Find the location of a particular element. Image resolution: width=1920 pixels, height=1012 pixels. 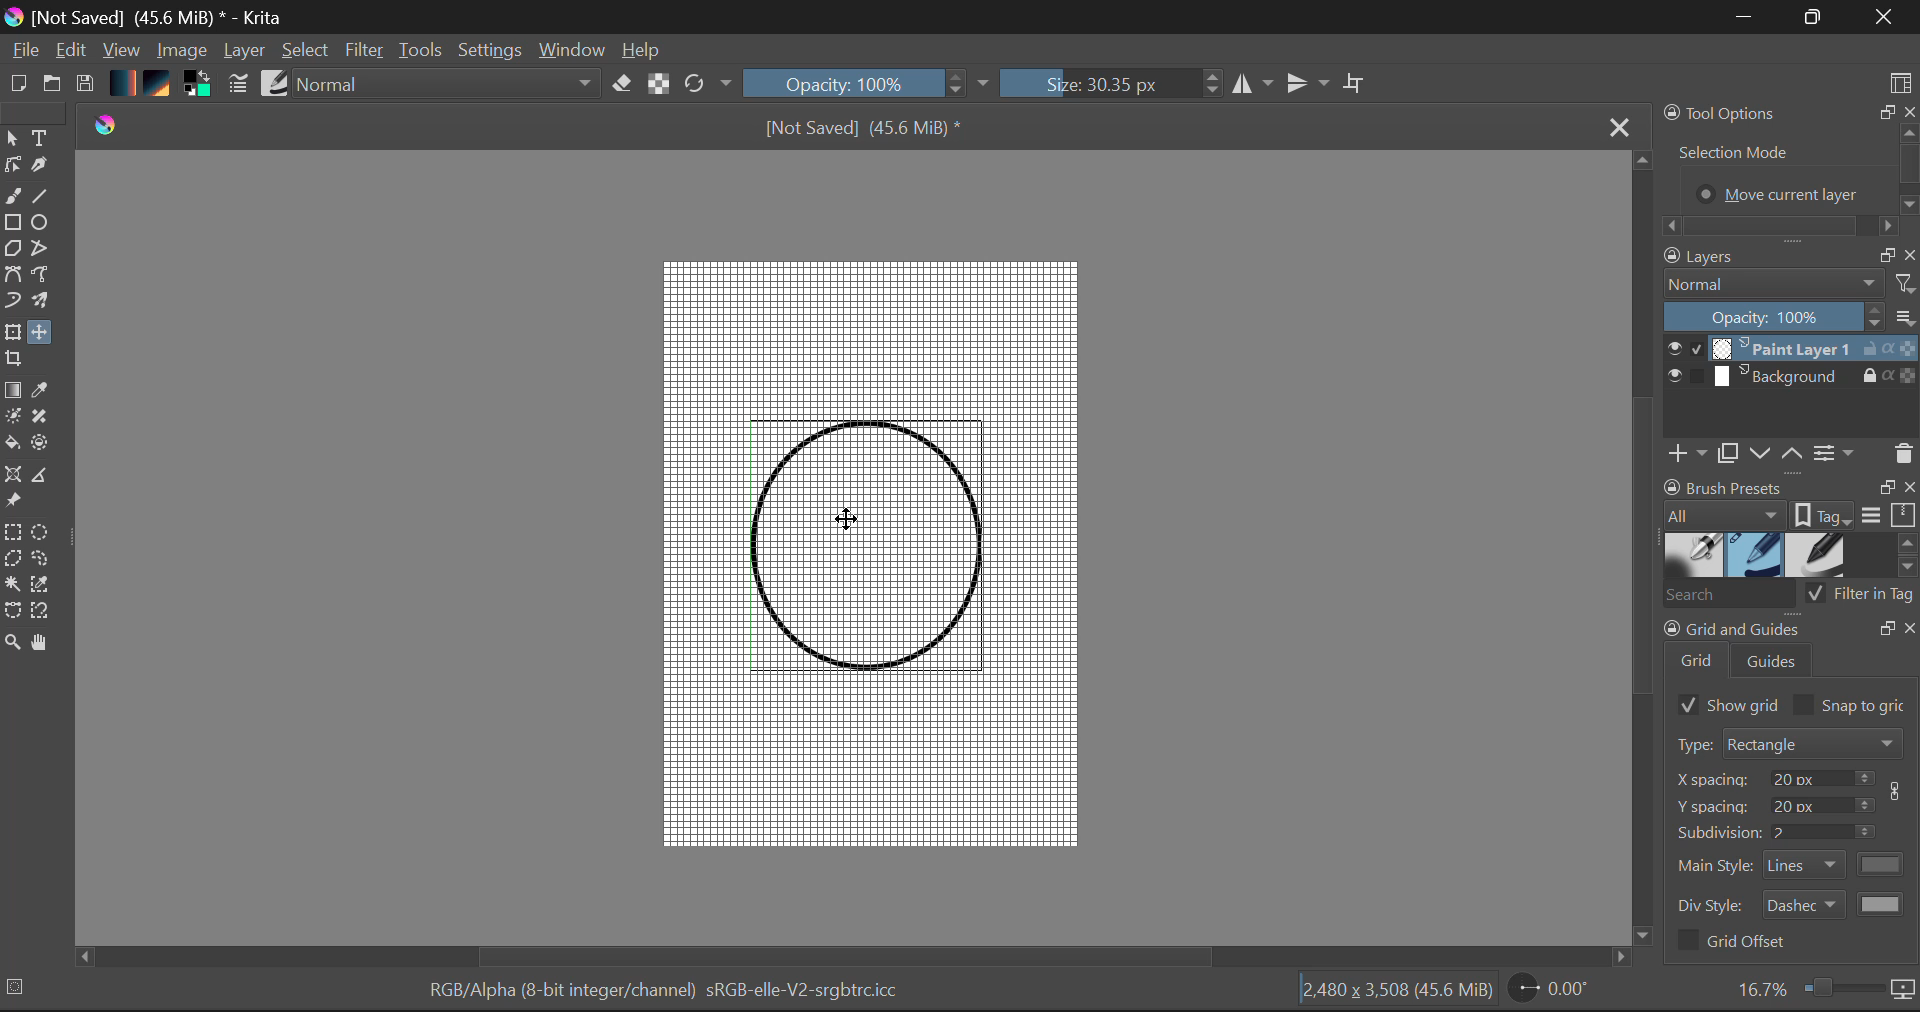

Select is located at coordinates (306, 51).